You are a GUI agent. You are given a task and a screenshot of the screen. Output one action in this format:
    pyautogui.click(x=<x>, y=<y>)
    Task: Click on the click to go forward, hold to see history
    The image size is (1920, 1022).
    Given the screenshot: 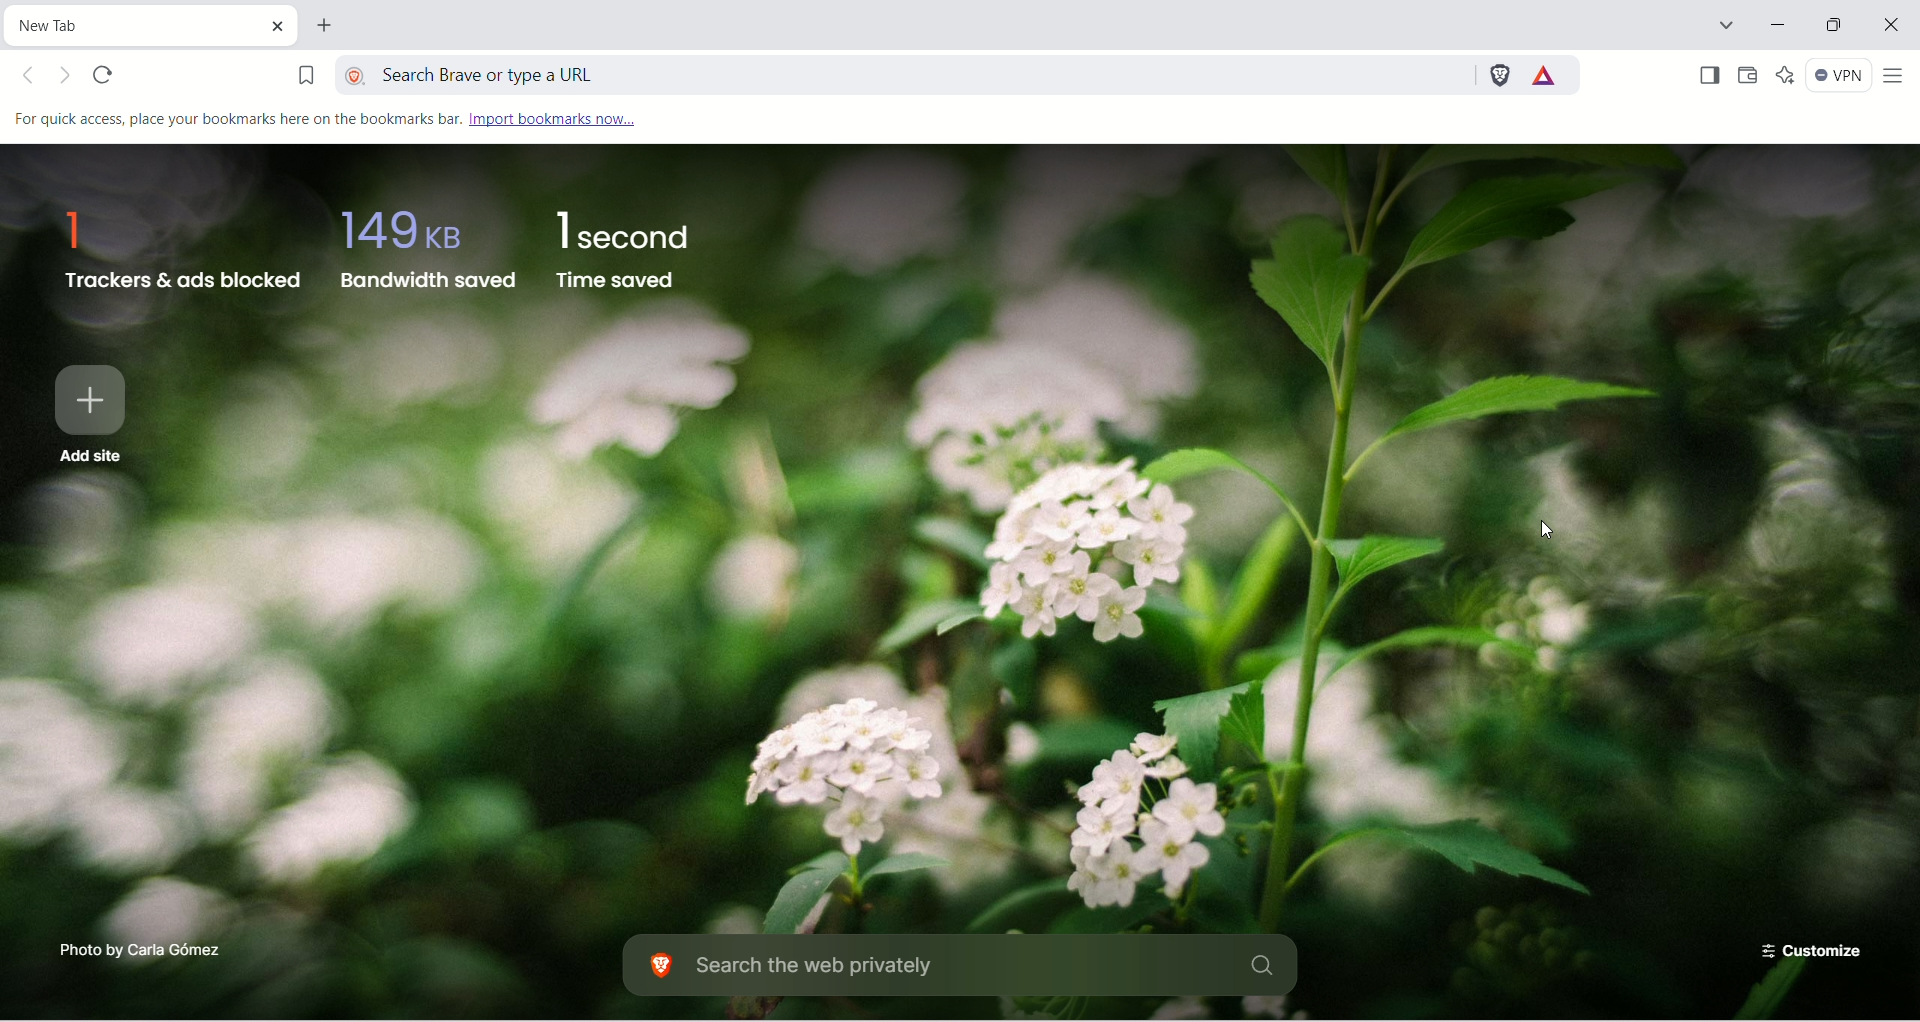 What is the action you would take?
    pyautogui.click(x=62, y=74)
    